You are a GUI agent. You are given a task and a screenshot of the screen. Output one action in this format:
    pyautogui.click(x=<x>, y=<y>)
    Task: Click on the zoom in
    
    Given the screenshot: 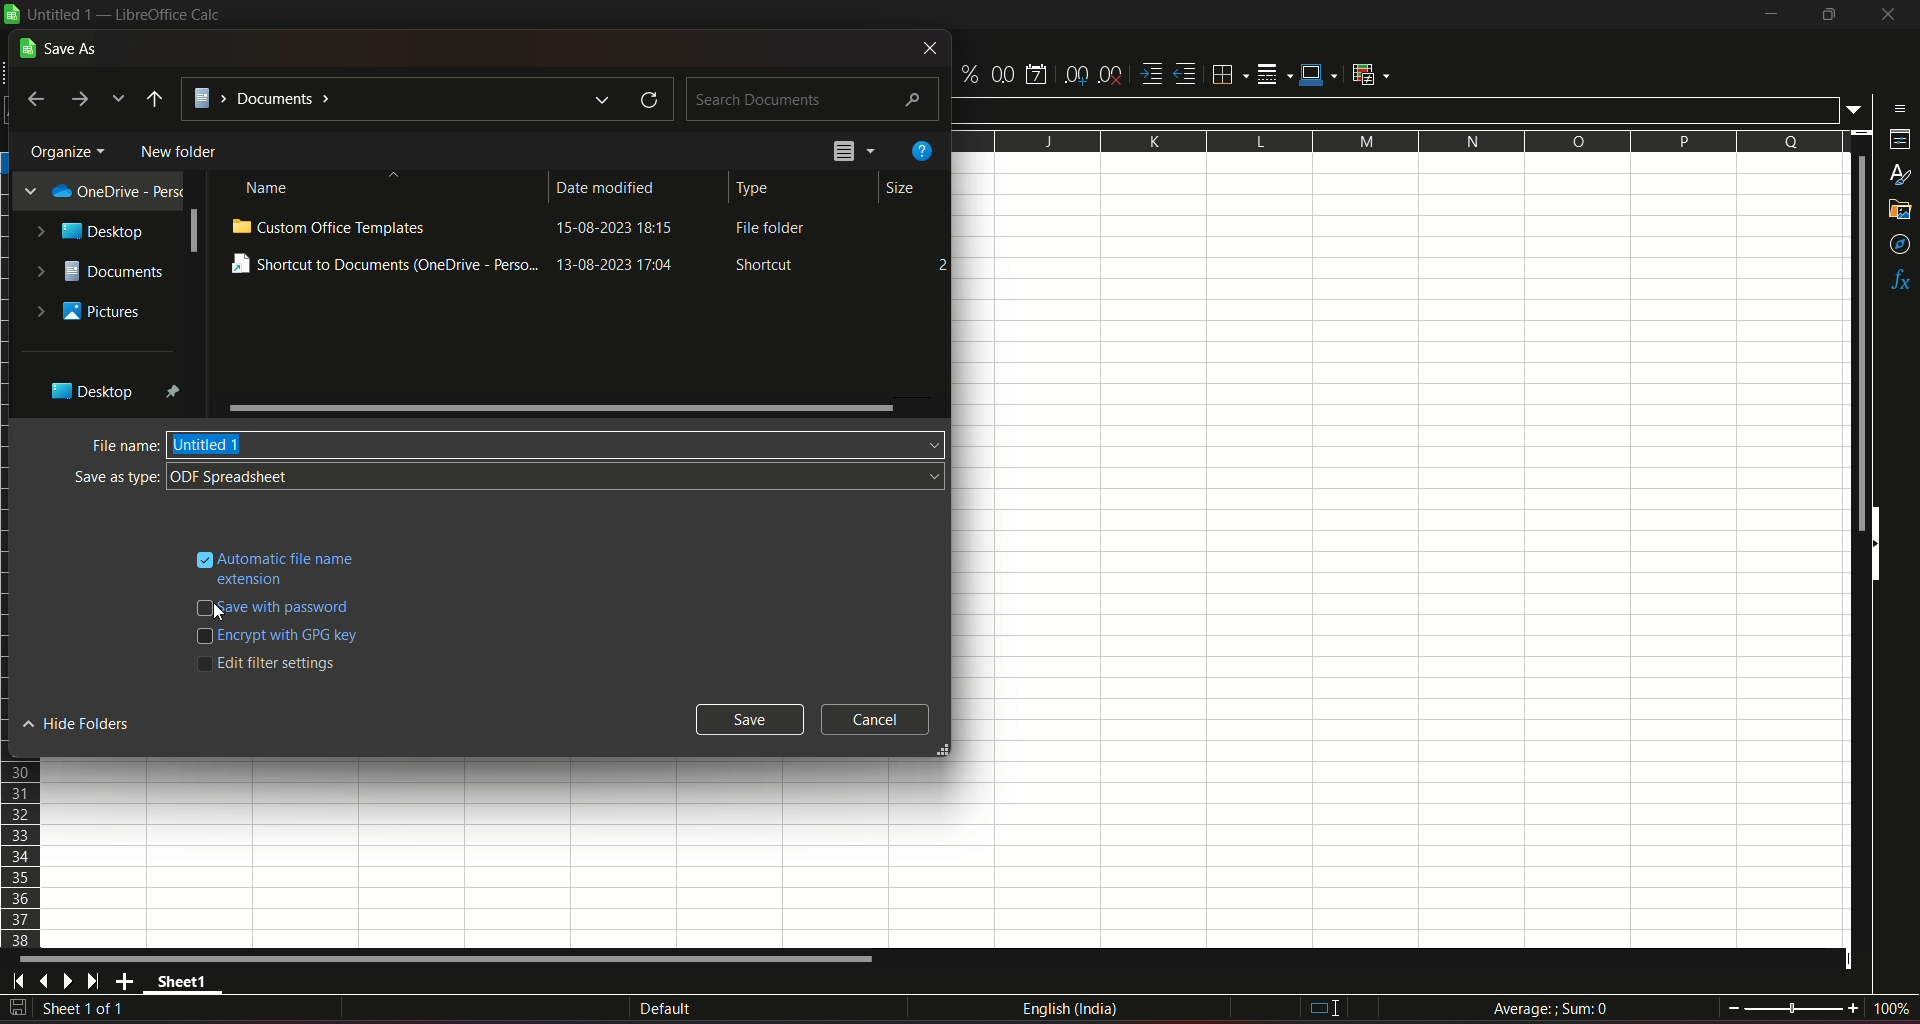 What is the action you would take?
    pyautogui.click(x=1852, y=1007)
    